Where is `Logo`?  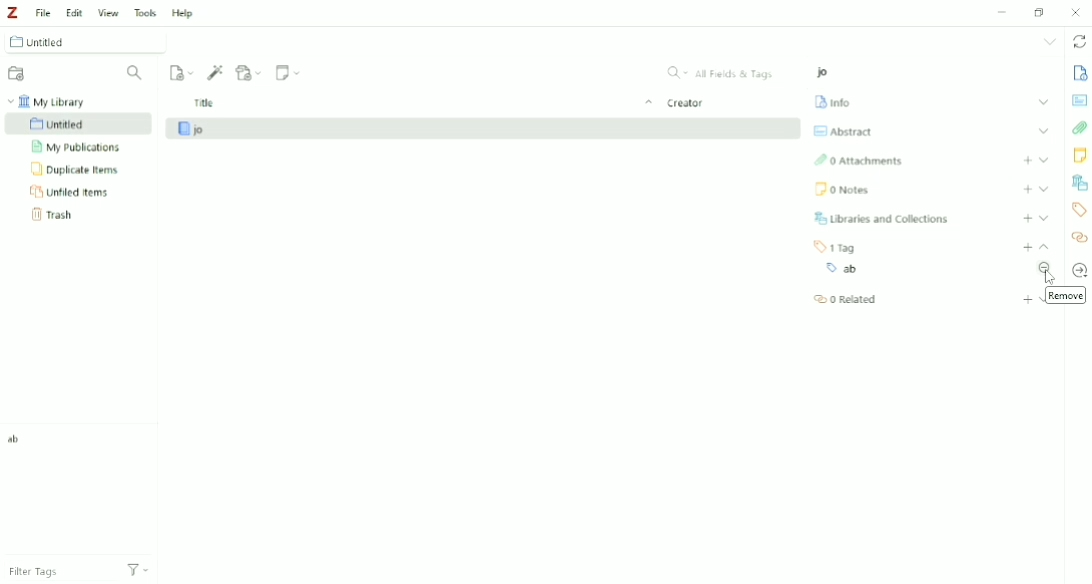
Logo is located at coordinates (12, 13).